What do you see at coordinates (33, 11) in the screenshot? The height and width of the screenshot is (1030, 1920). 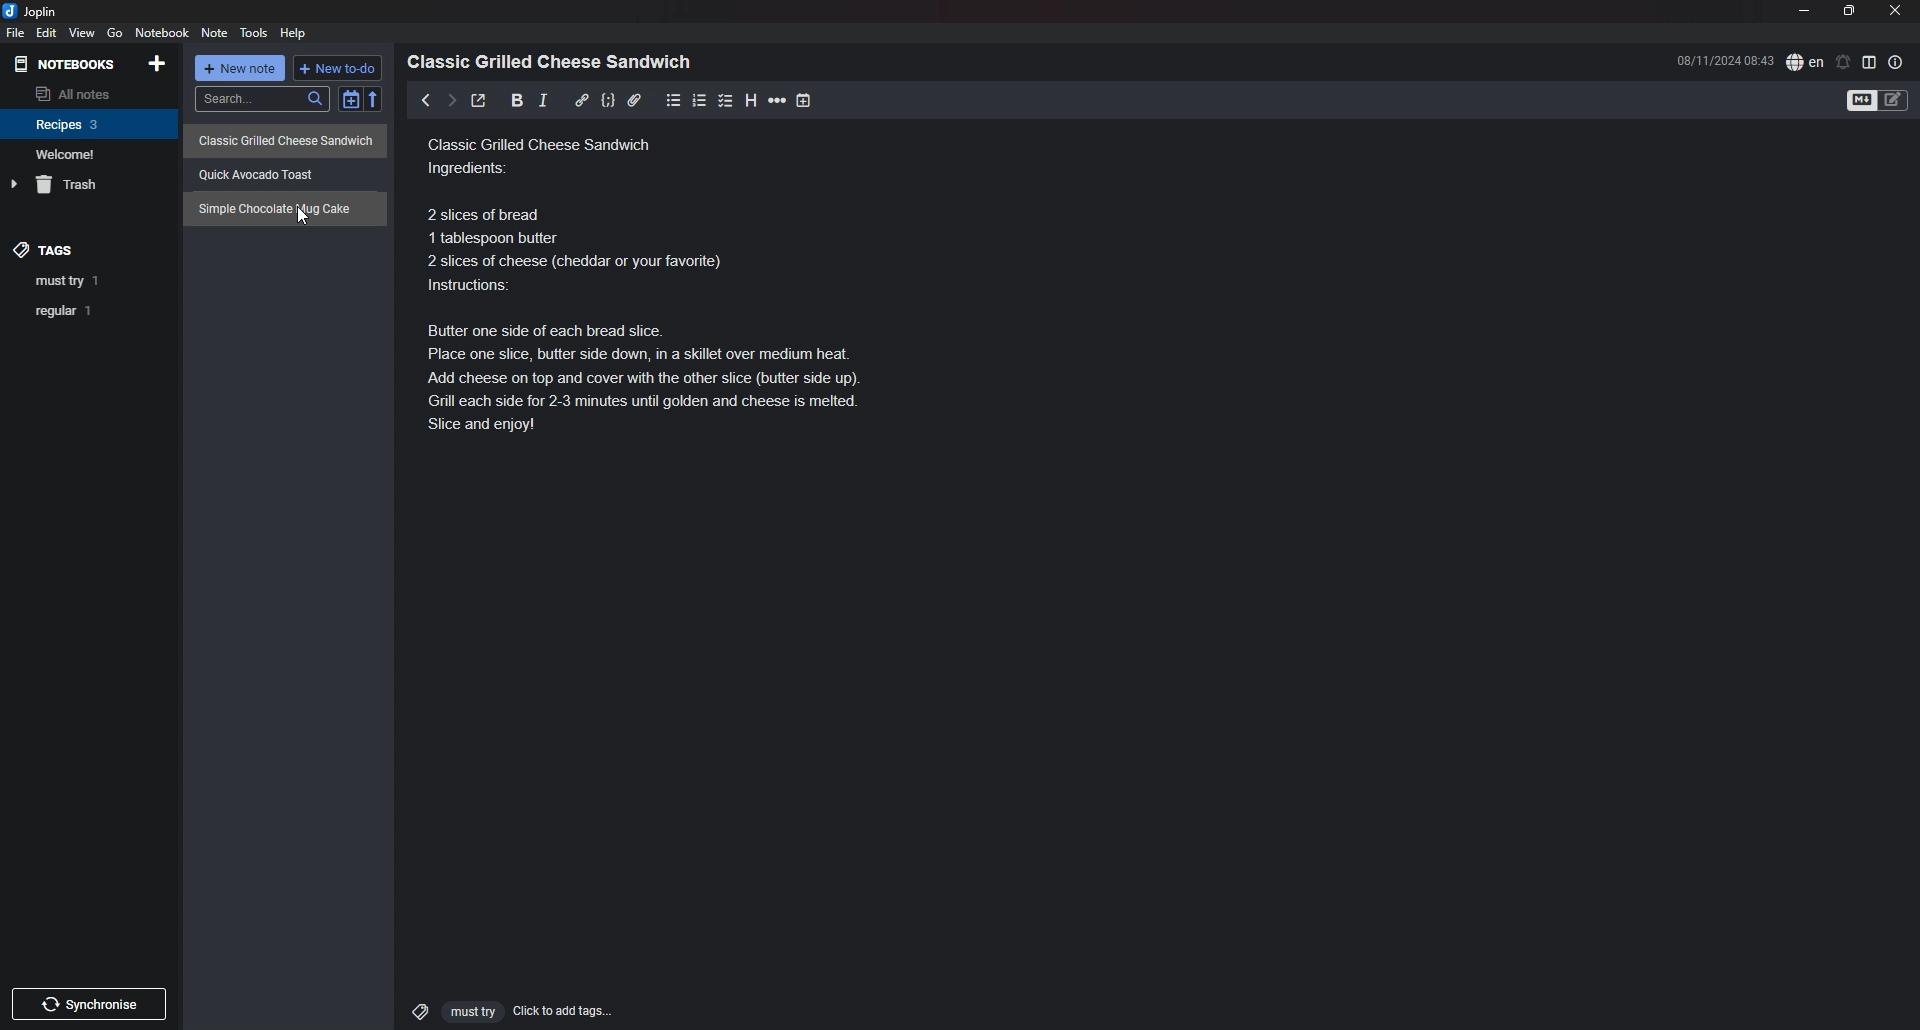 I see `joplin` at bounding box center [33, 11].